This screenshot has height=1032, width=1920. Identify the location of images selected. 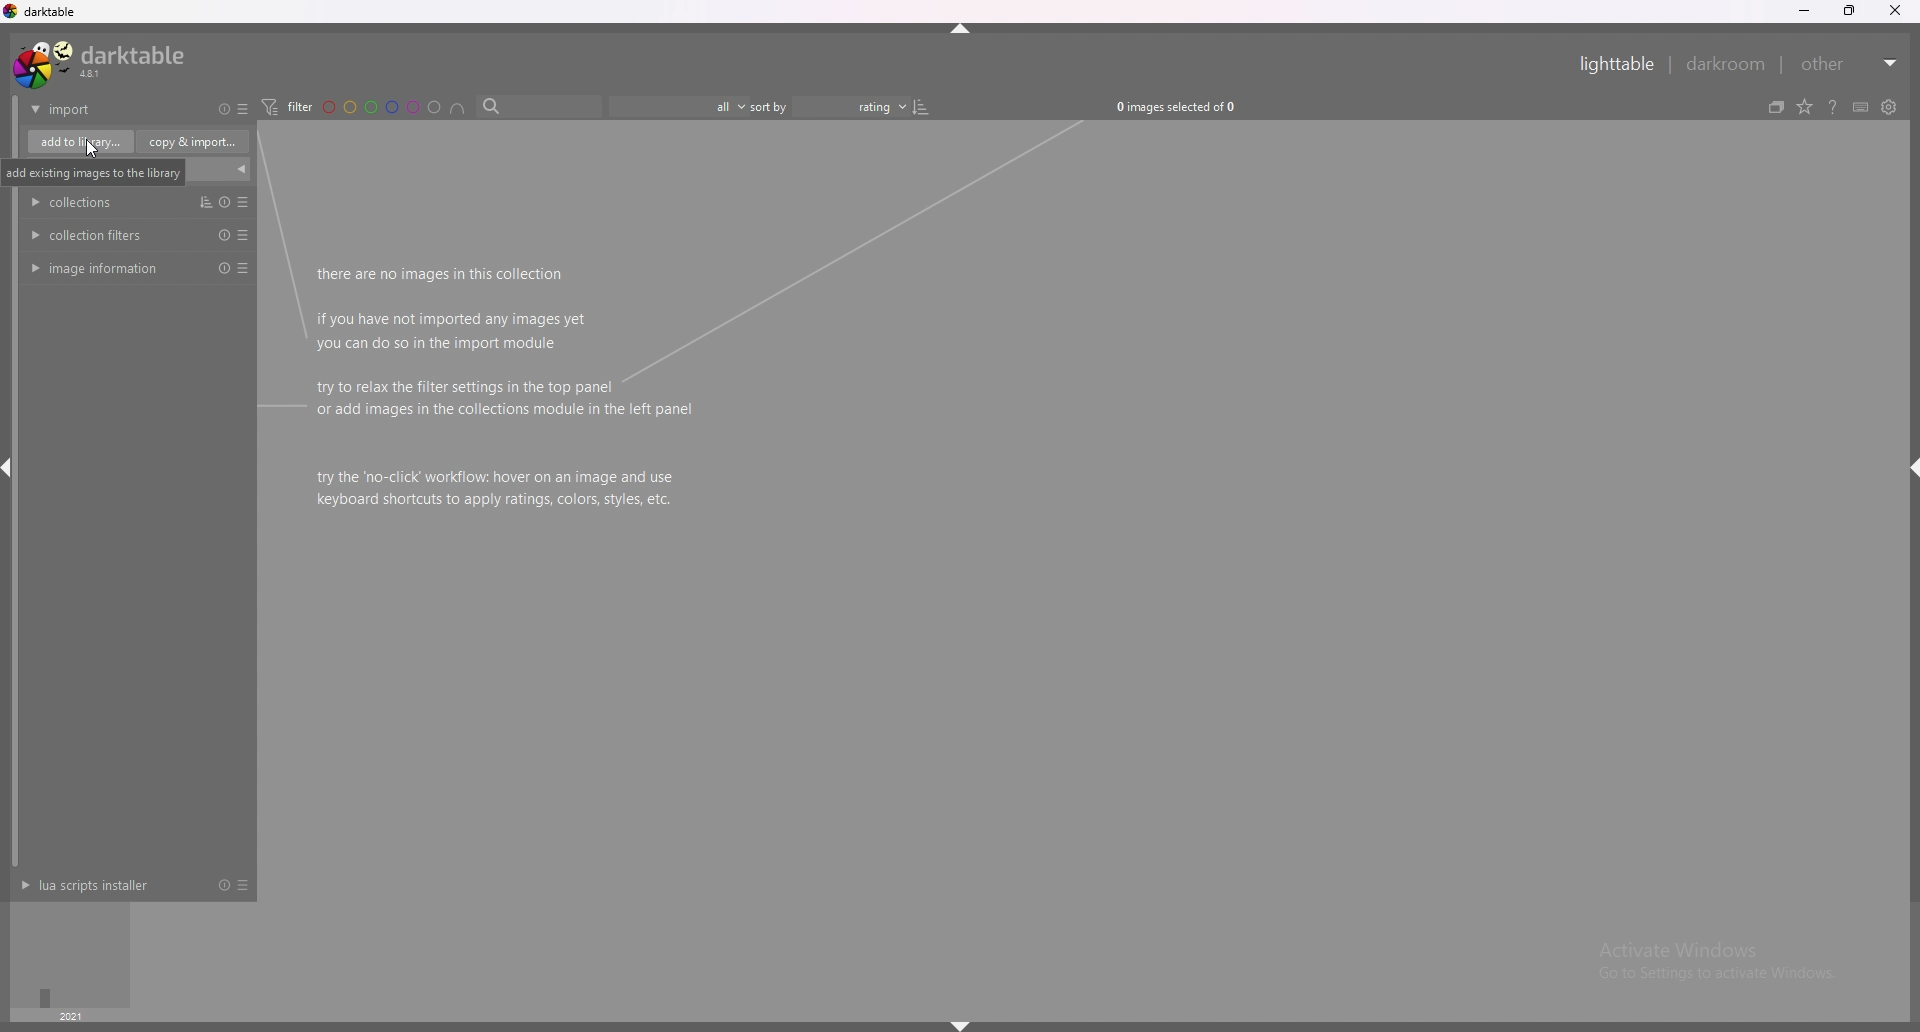
(1182, 106).